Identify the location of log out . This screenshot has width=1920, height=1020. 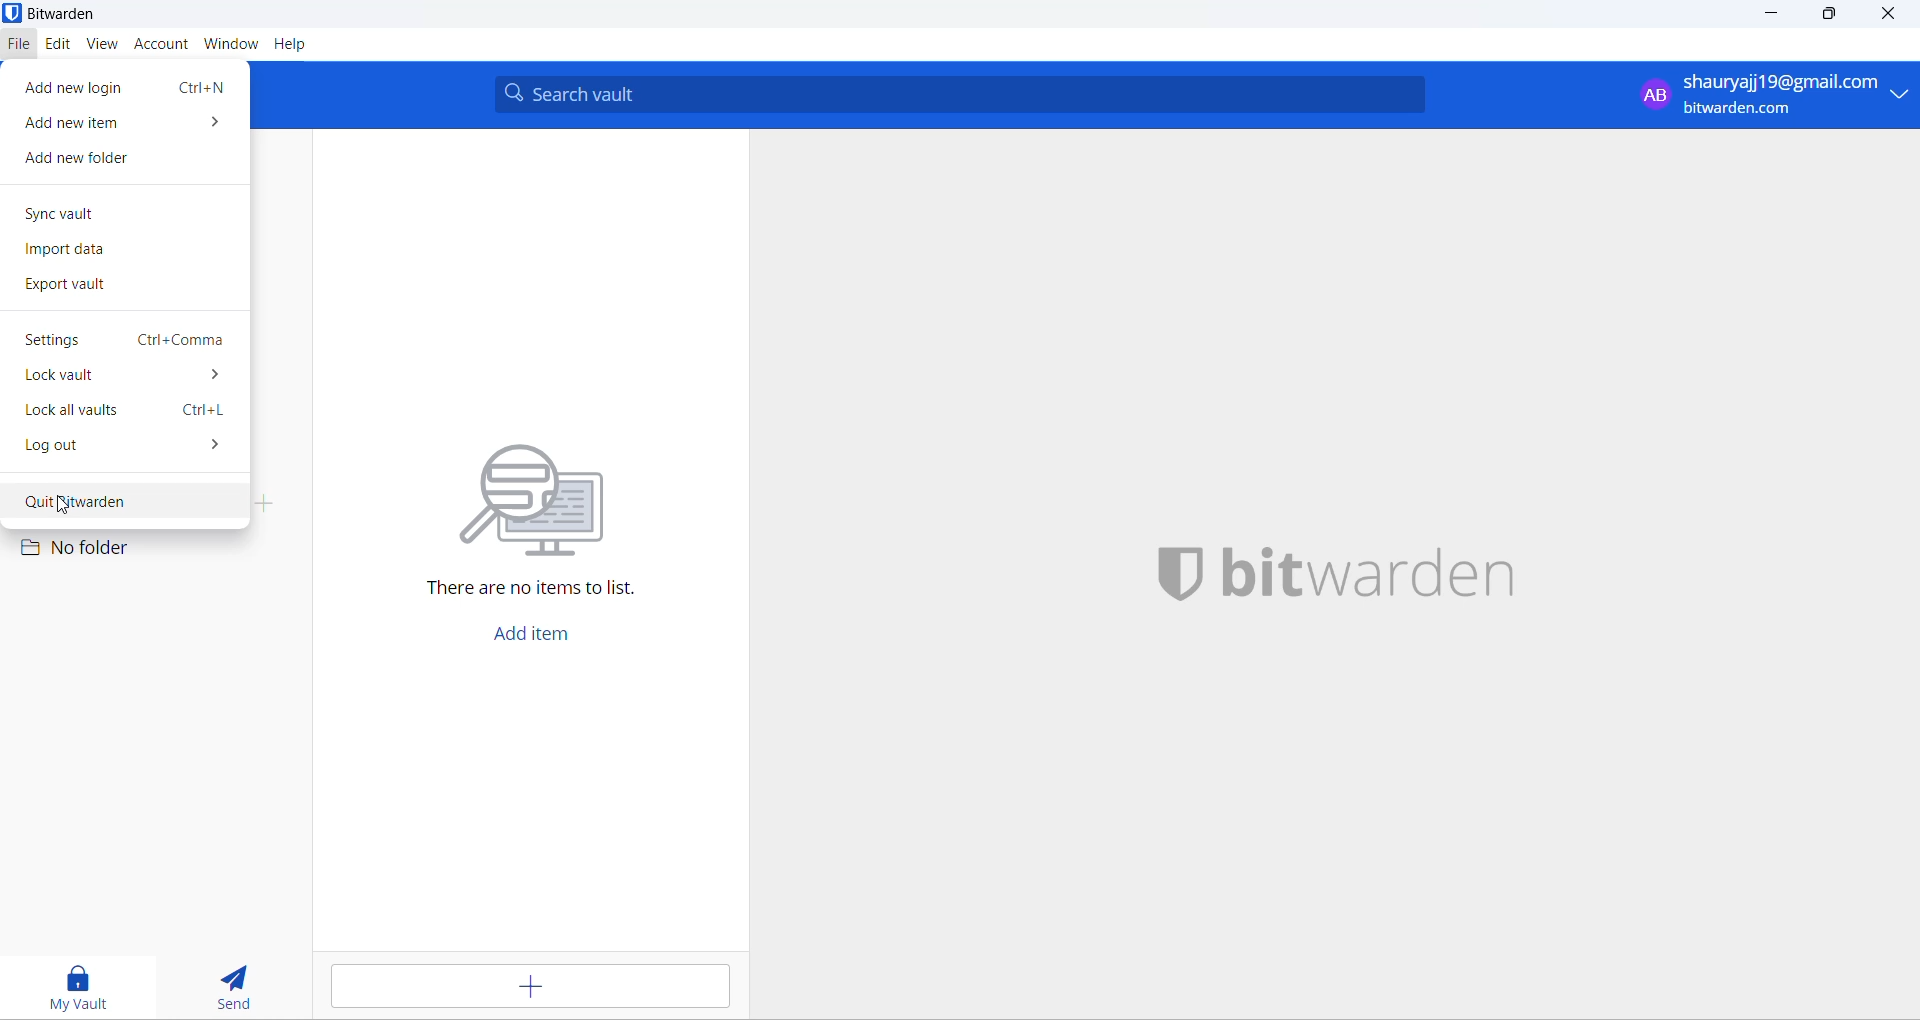
(119, 452).